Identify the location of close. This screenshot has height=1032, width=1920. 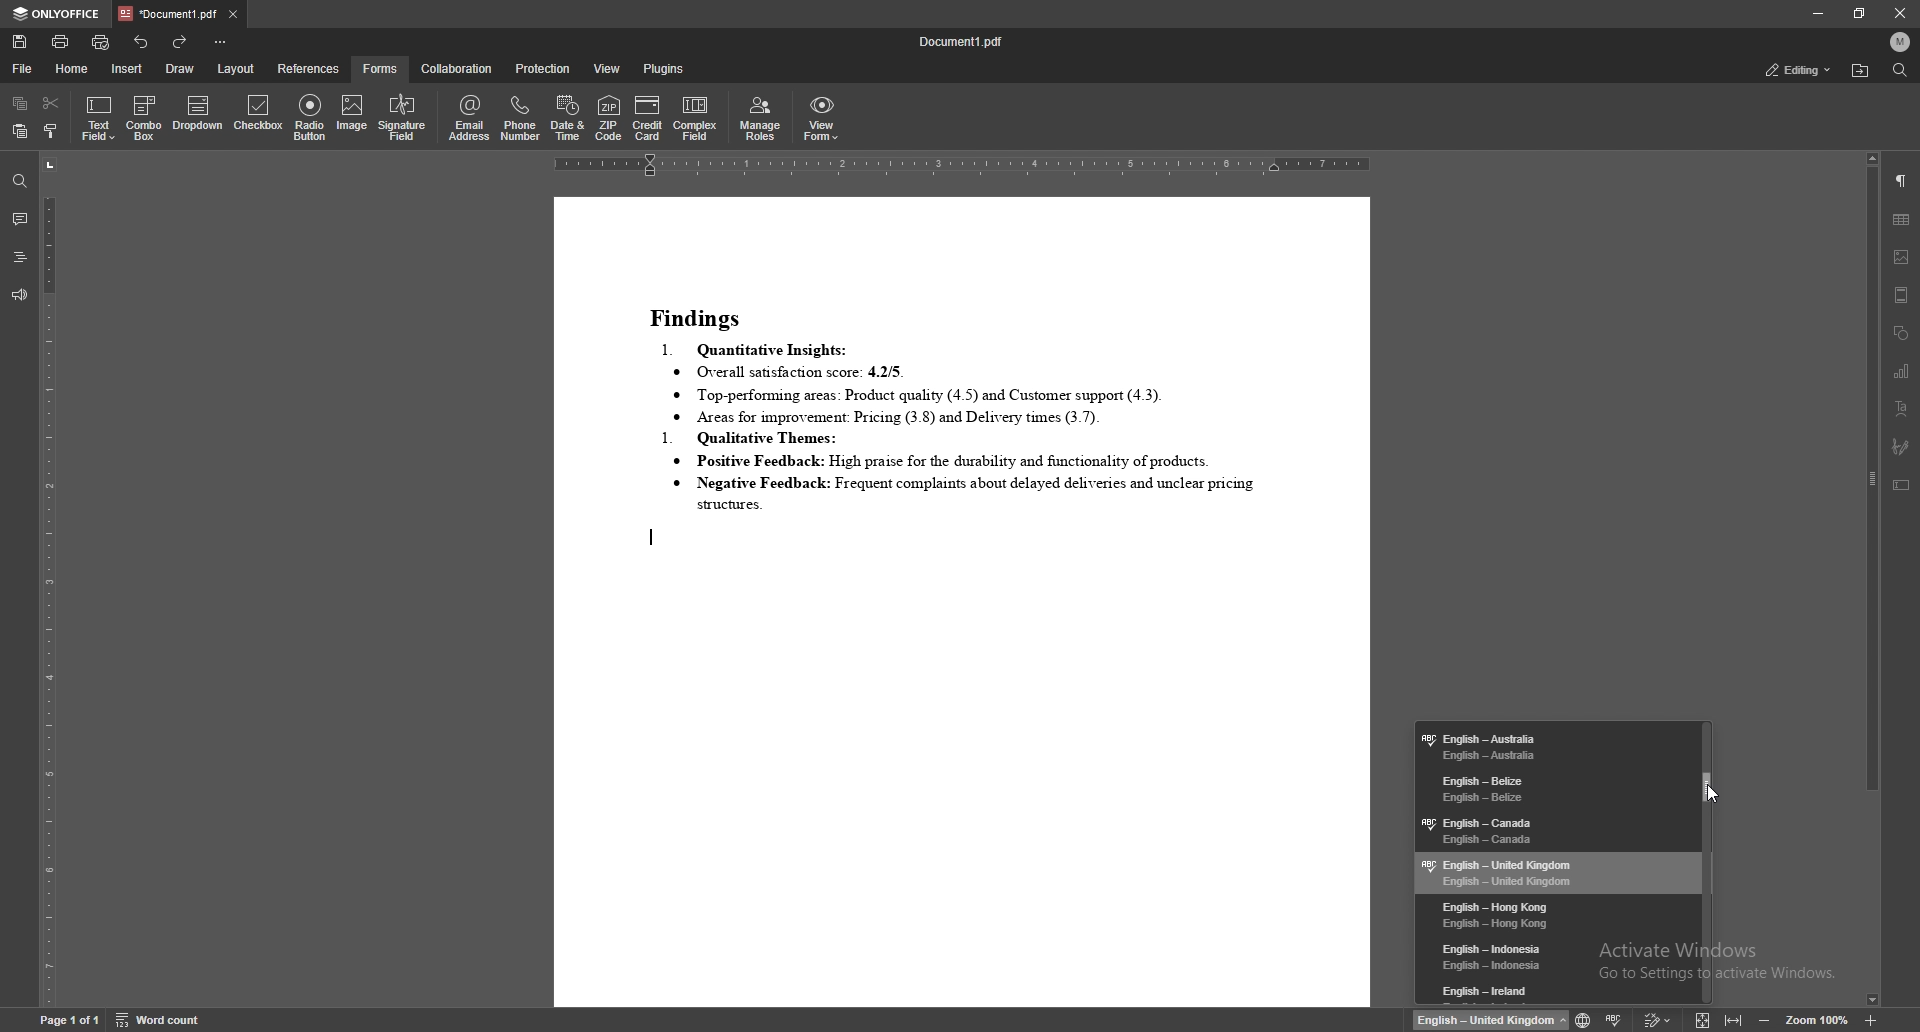
(1897, 13).